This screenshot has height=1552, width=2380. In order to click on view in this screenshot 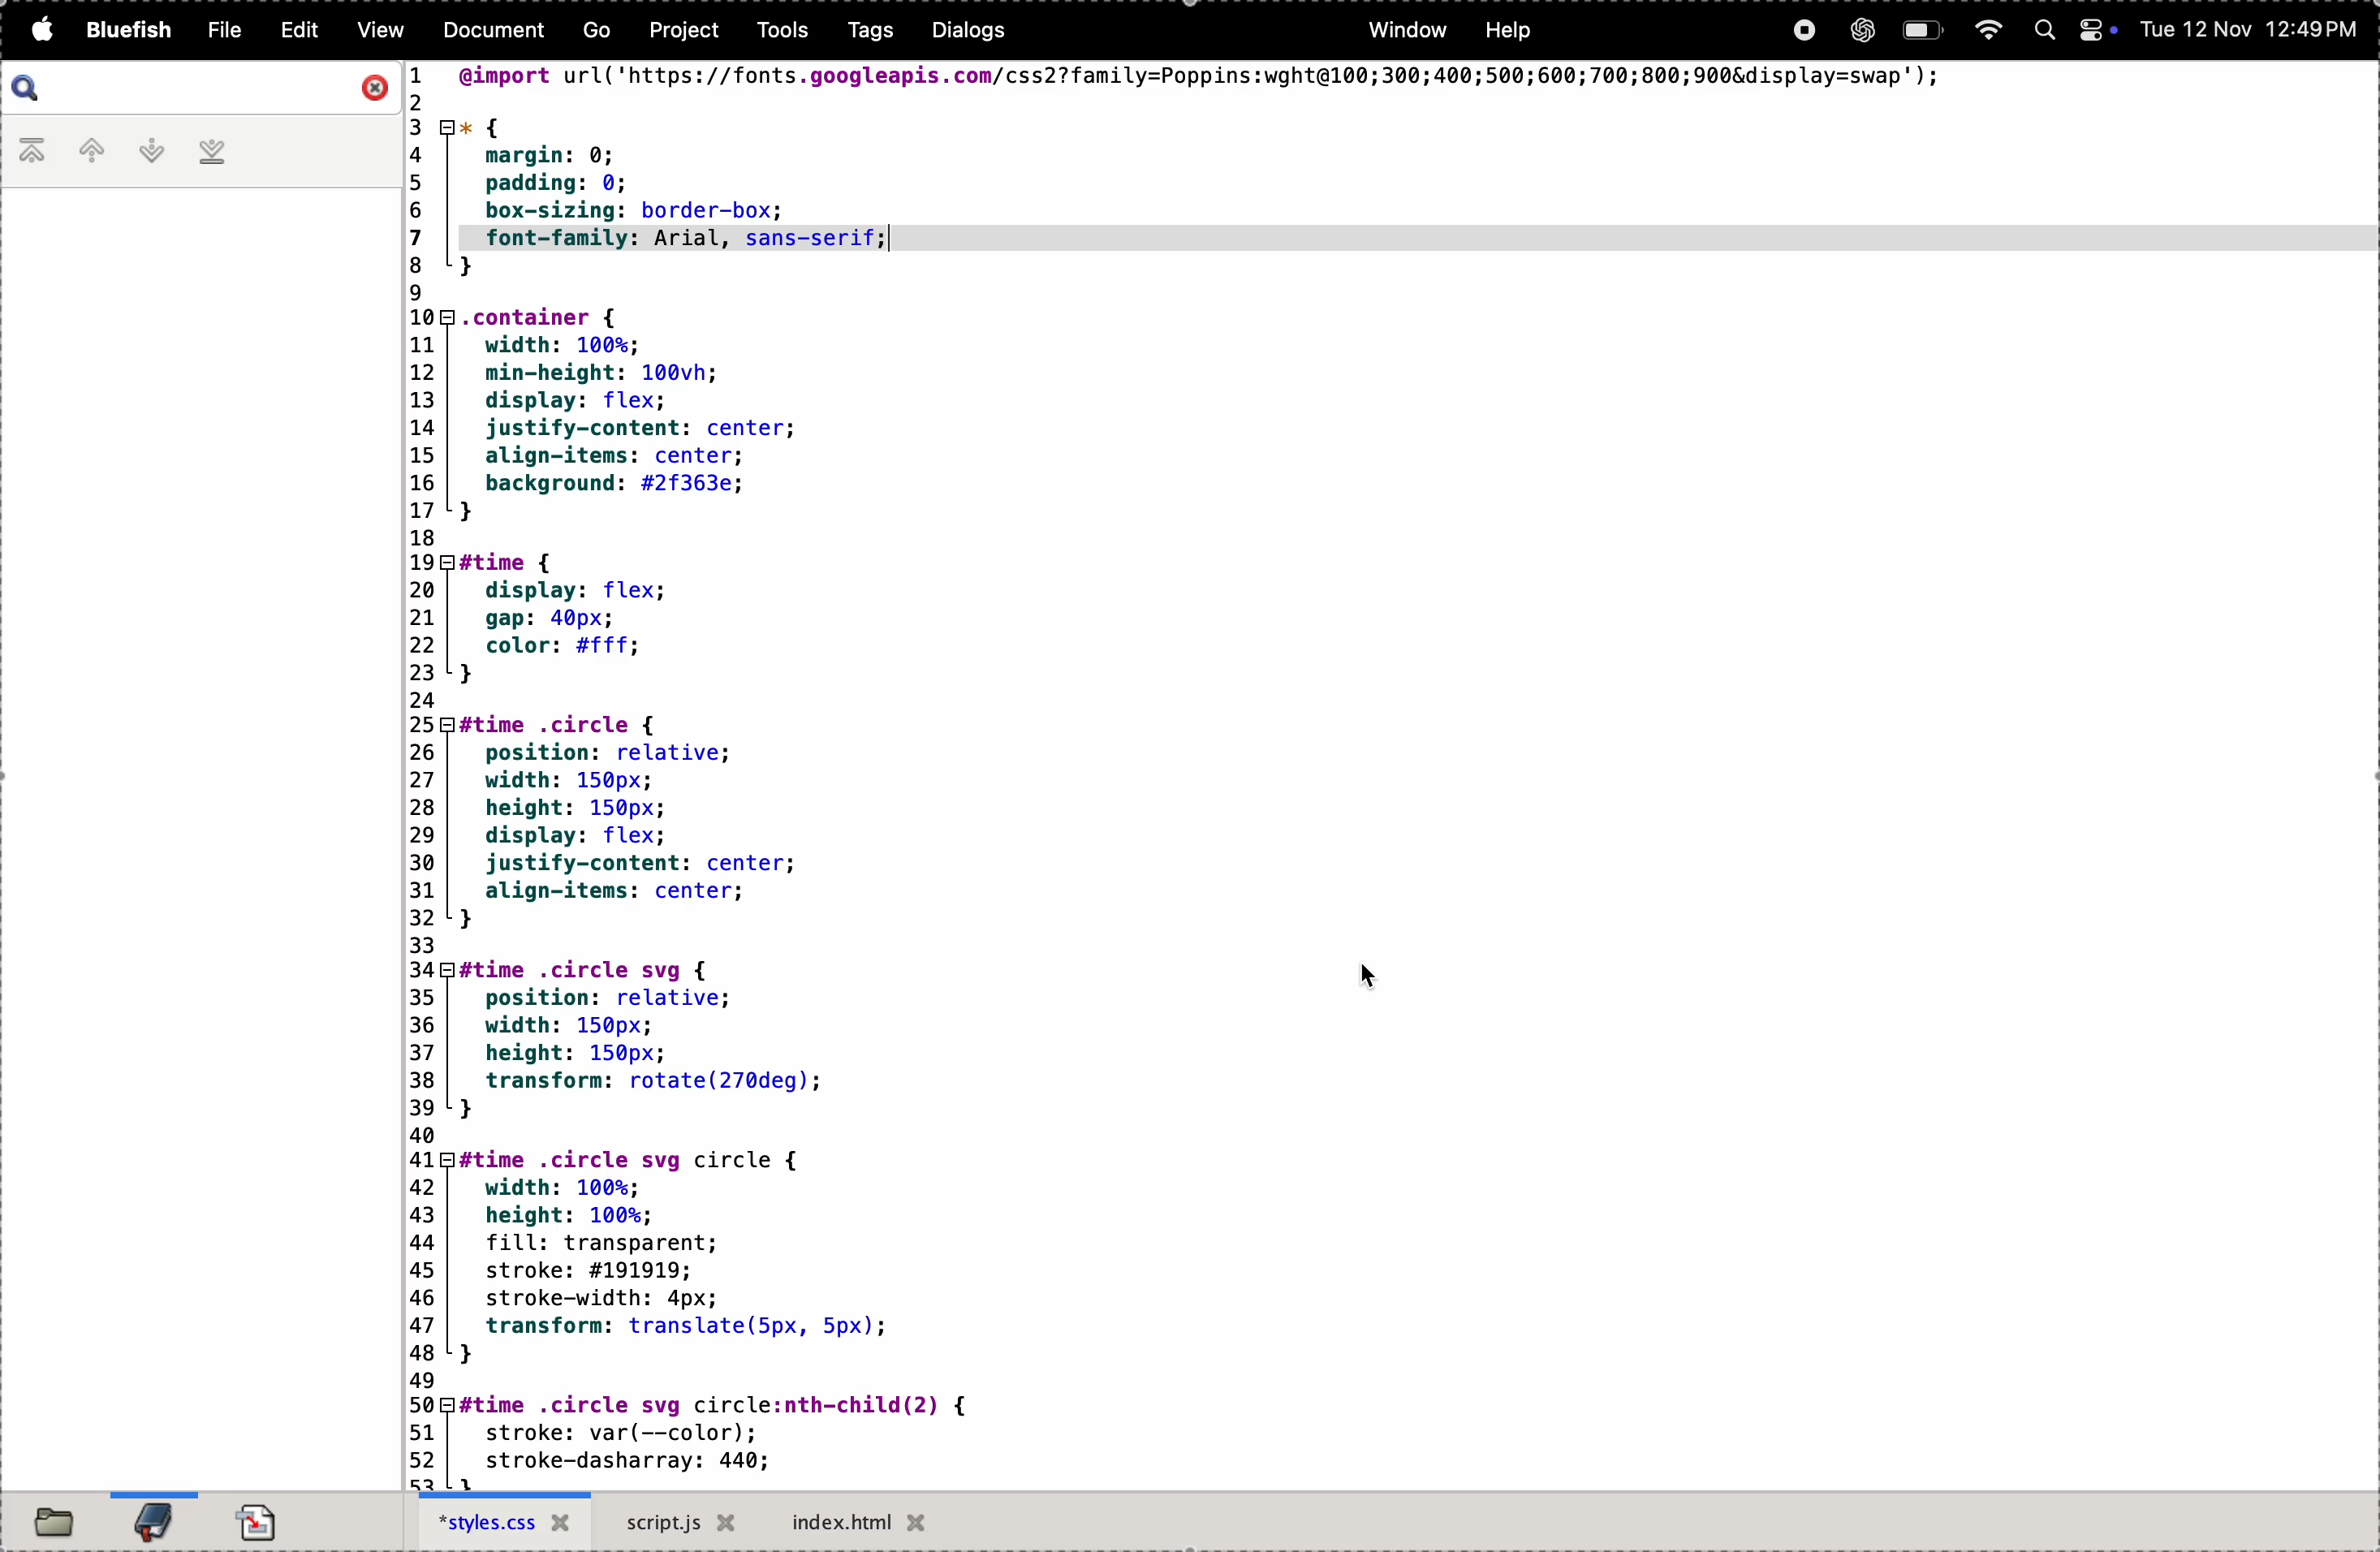, I will do `click(386, 31)`.